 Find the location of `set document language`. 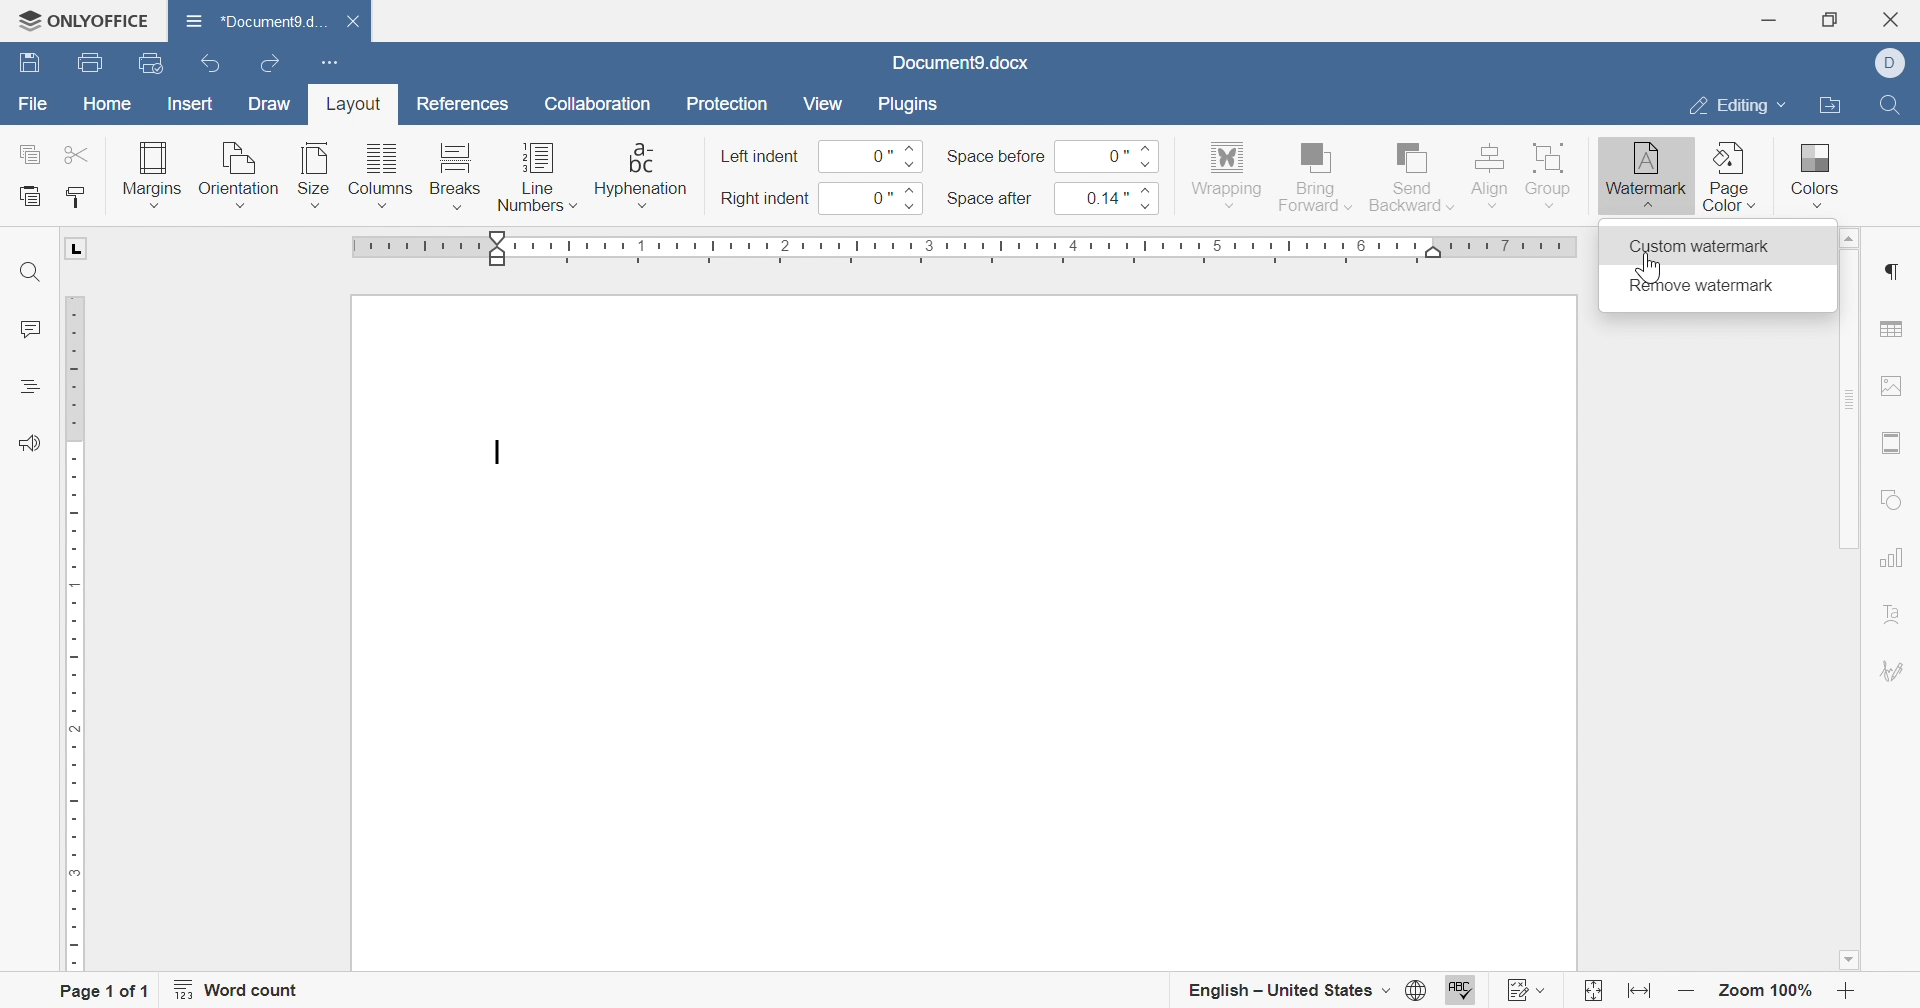

set document language is located at coordinates (1423, 990).